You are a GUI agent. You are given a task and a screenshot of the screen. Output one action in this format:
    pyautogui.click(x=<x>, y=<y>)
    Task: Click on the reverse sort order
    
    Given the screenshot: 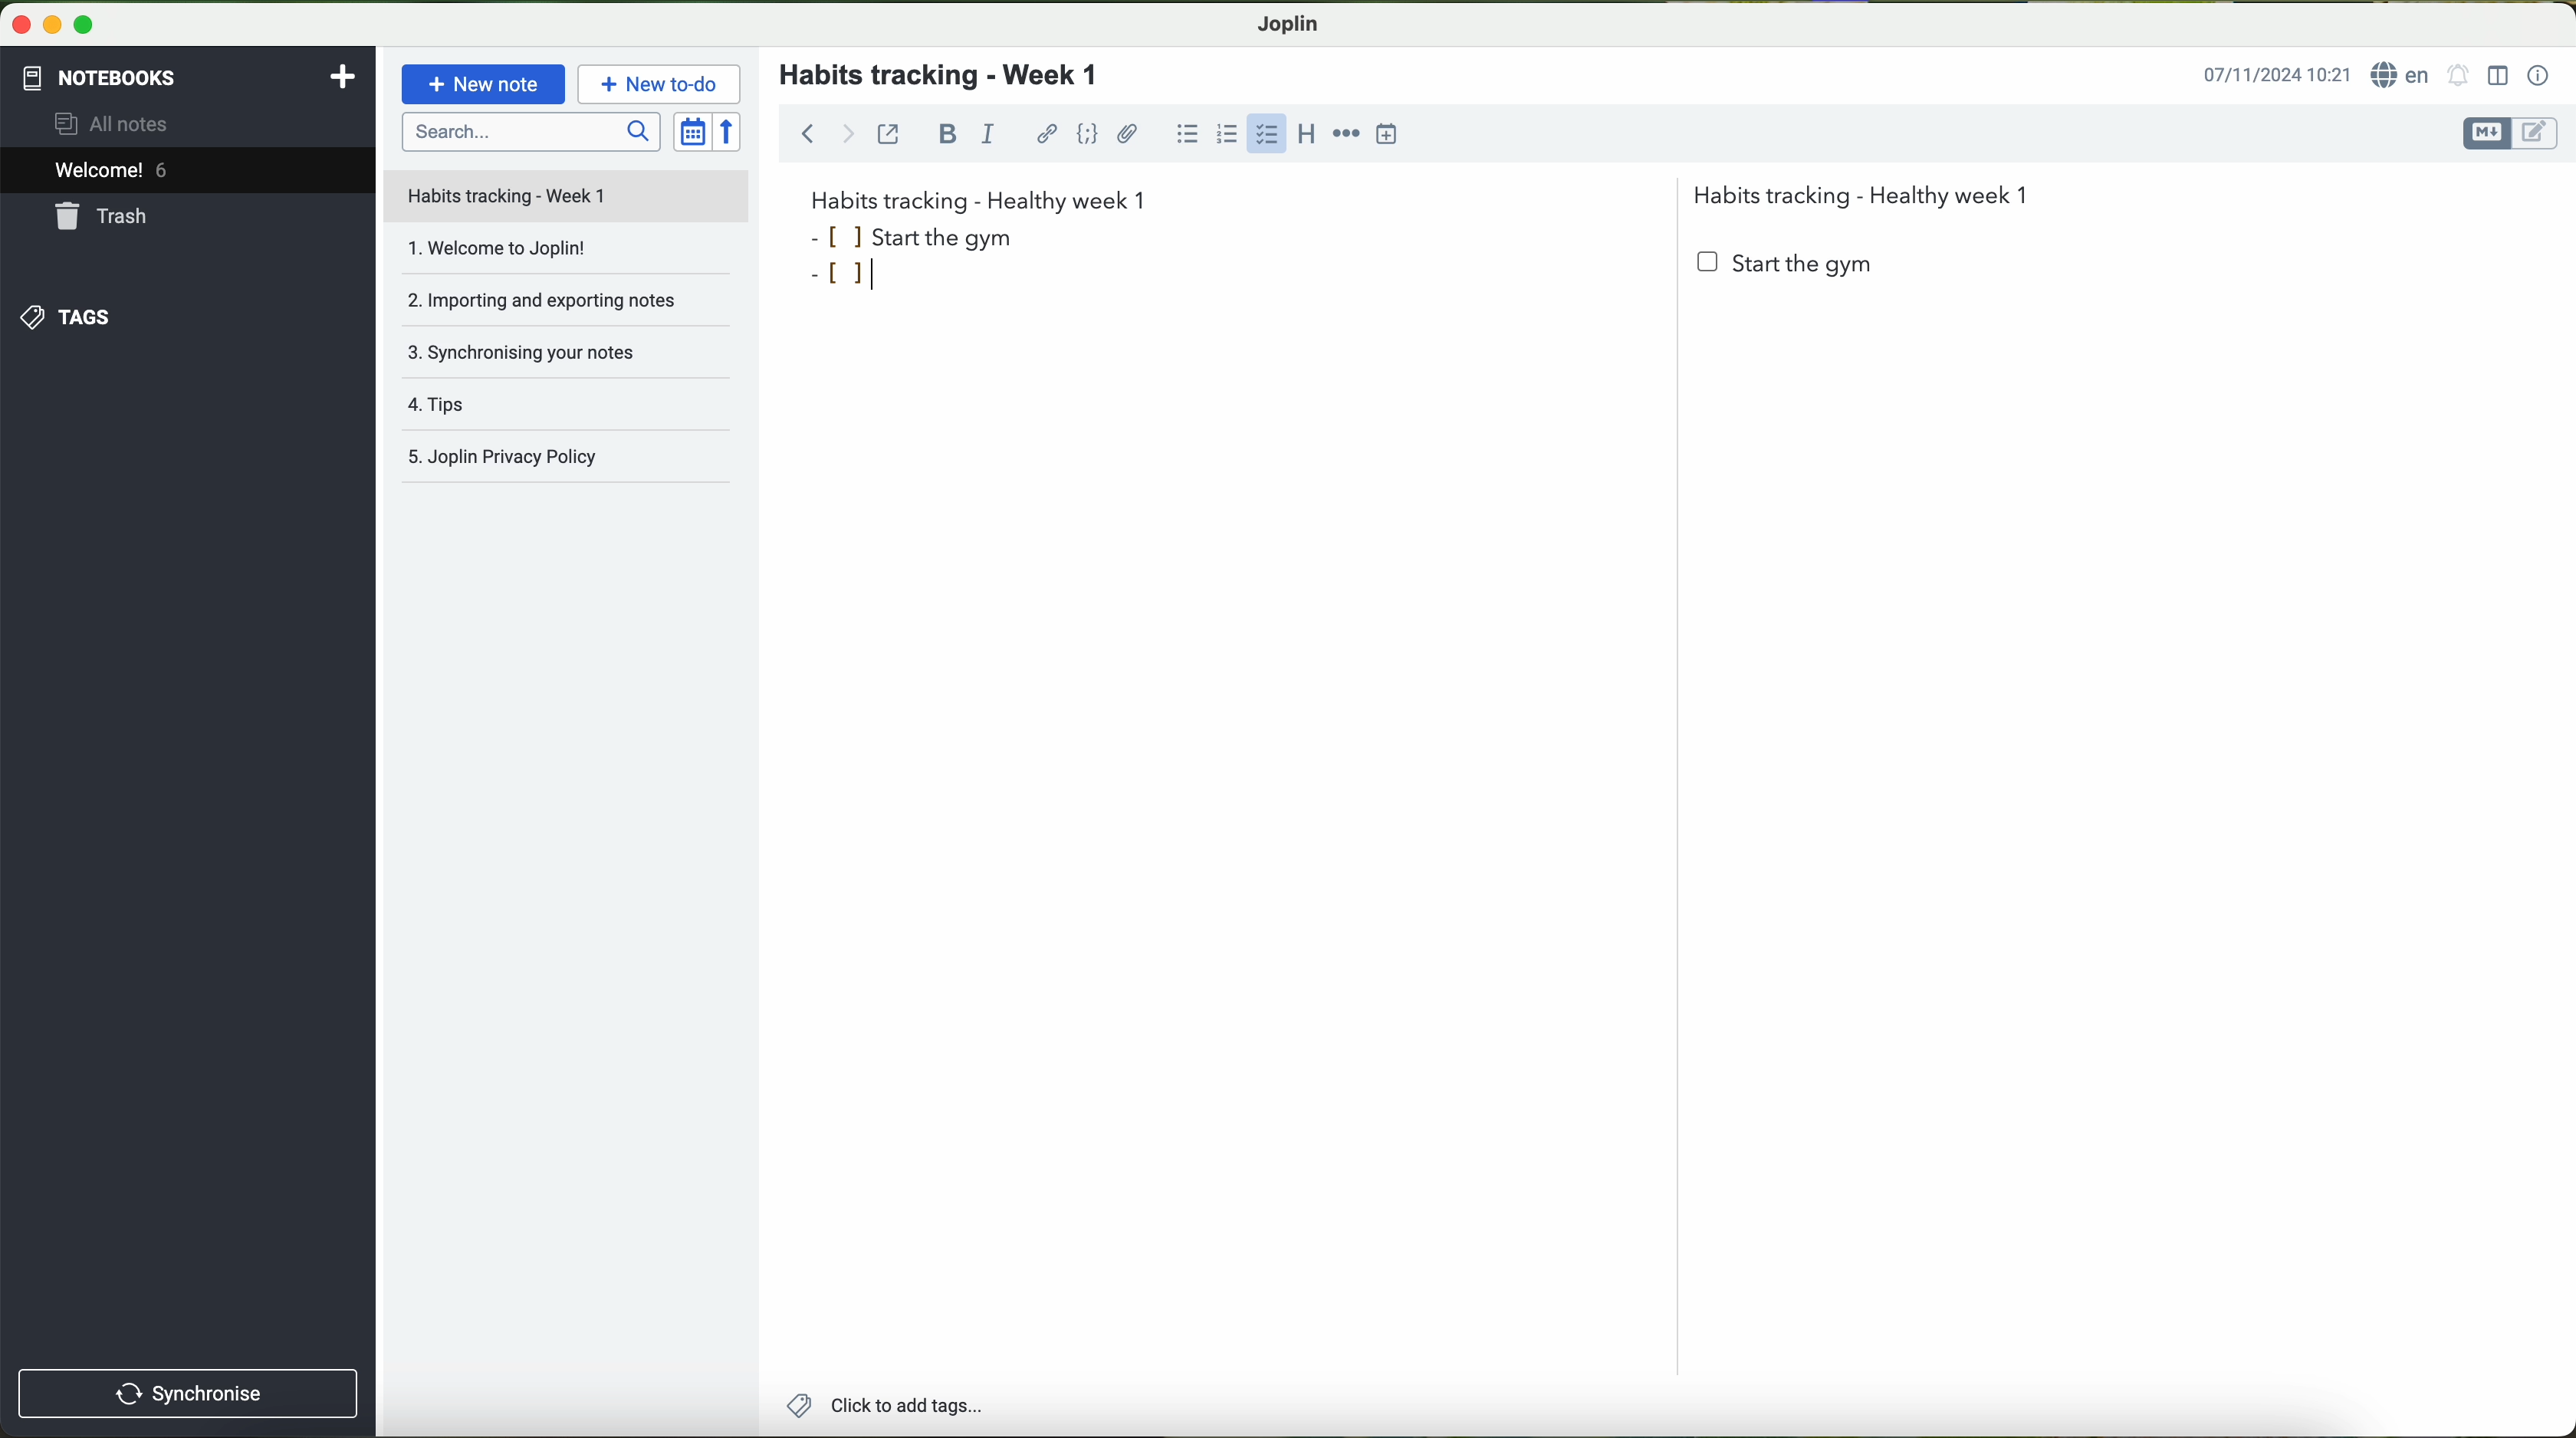 What is the action you would take?
    pyautogui.click(x=729, y=131)
    